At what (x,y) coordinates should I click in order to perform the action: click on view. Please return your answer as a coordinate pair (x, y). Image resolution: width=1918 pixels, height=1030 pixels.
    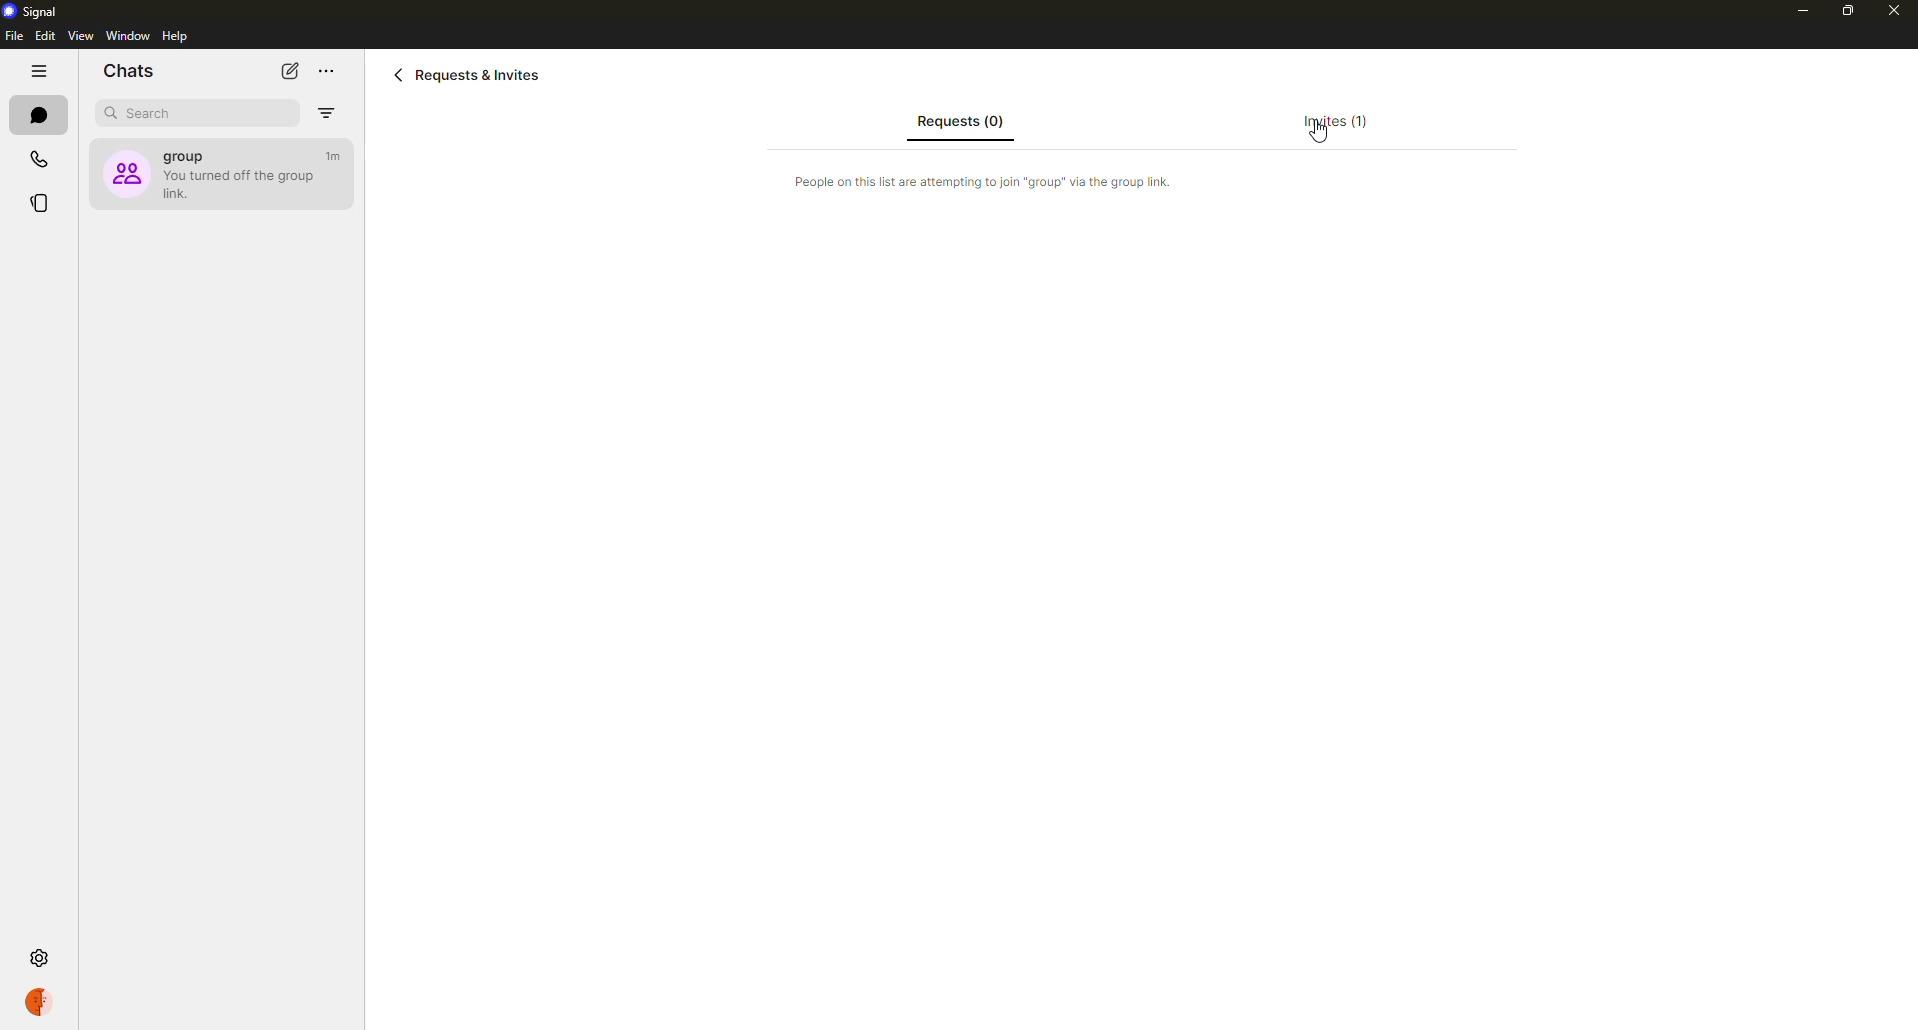
    Looking at the image, I should click on (81, 37).